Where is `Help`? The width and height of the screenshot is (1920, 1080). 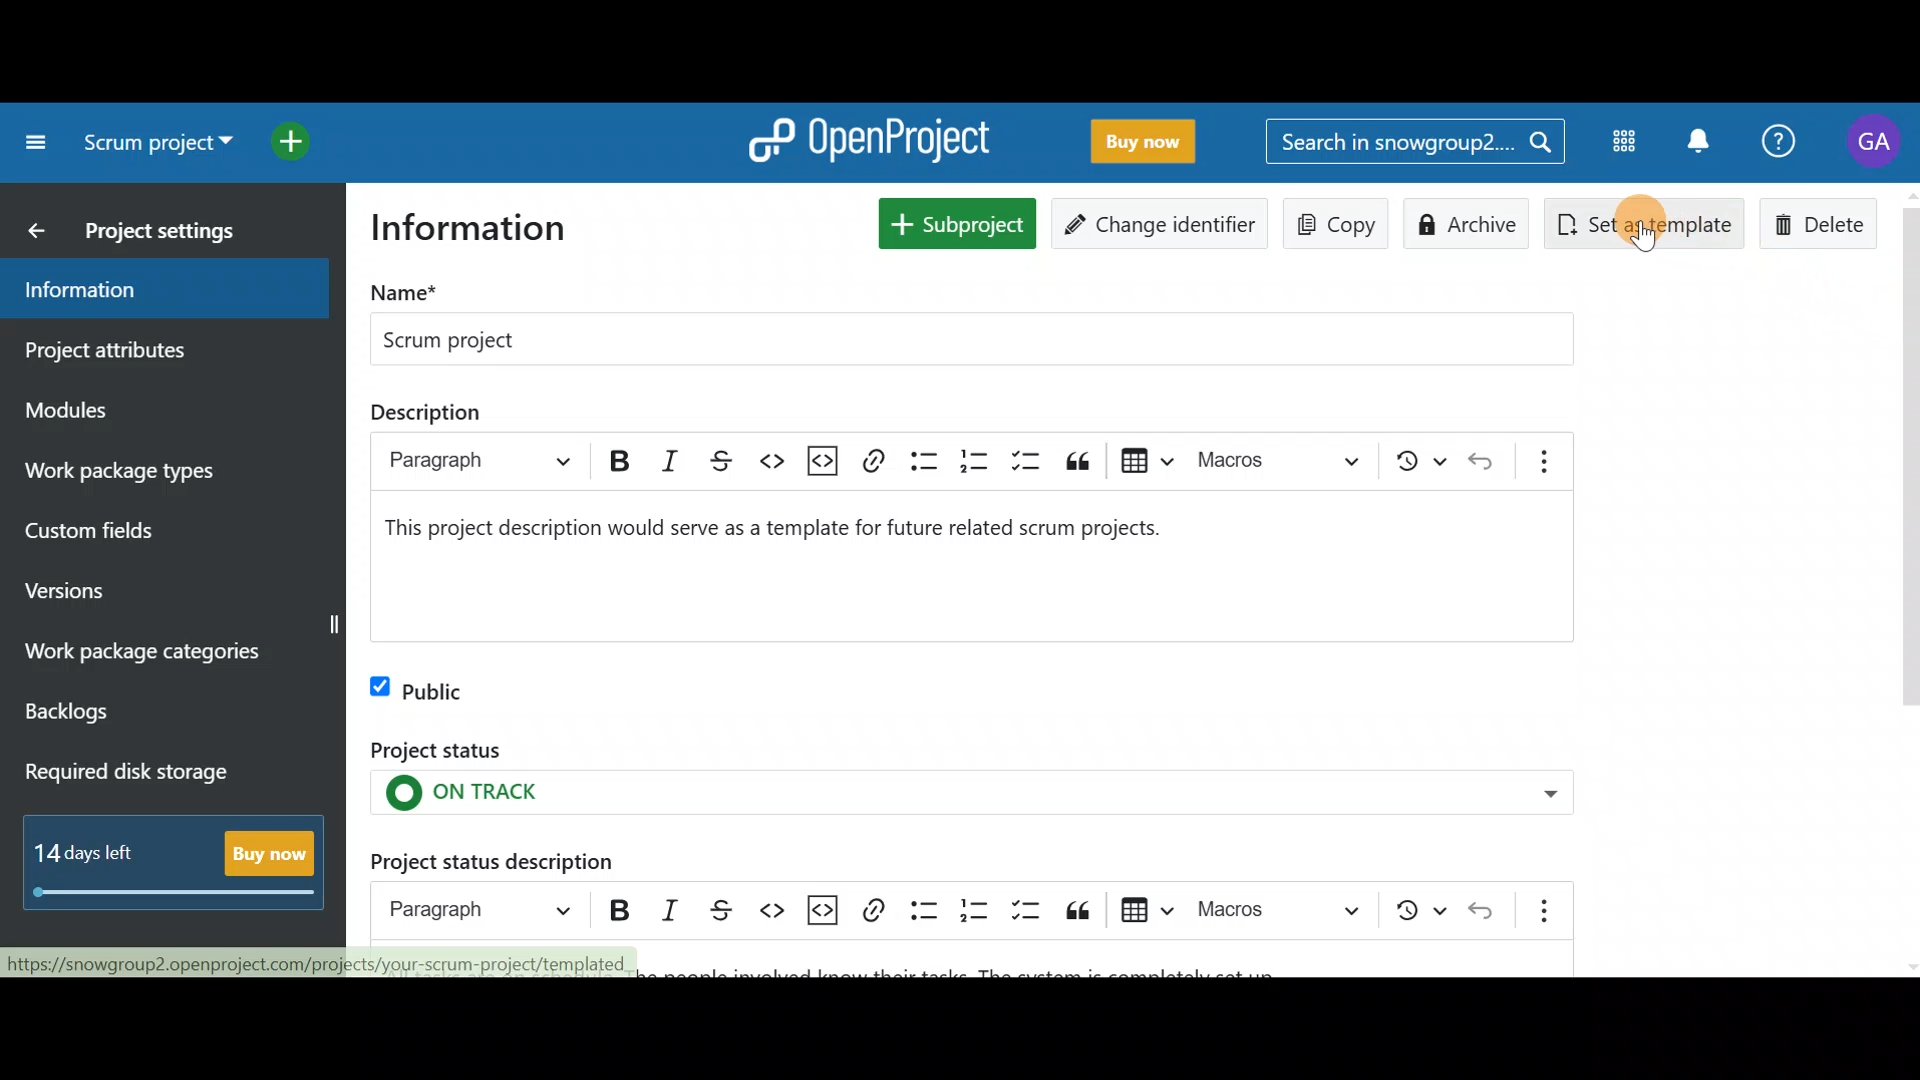
Help is located at coordinates (1782, 138).